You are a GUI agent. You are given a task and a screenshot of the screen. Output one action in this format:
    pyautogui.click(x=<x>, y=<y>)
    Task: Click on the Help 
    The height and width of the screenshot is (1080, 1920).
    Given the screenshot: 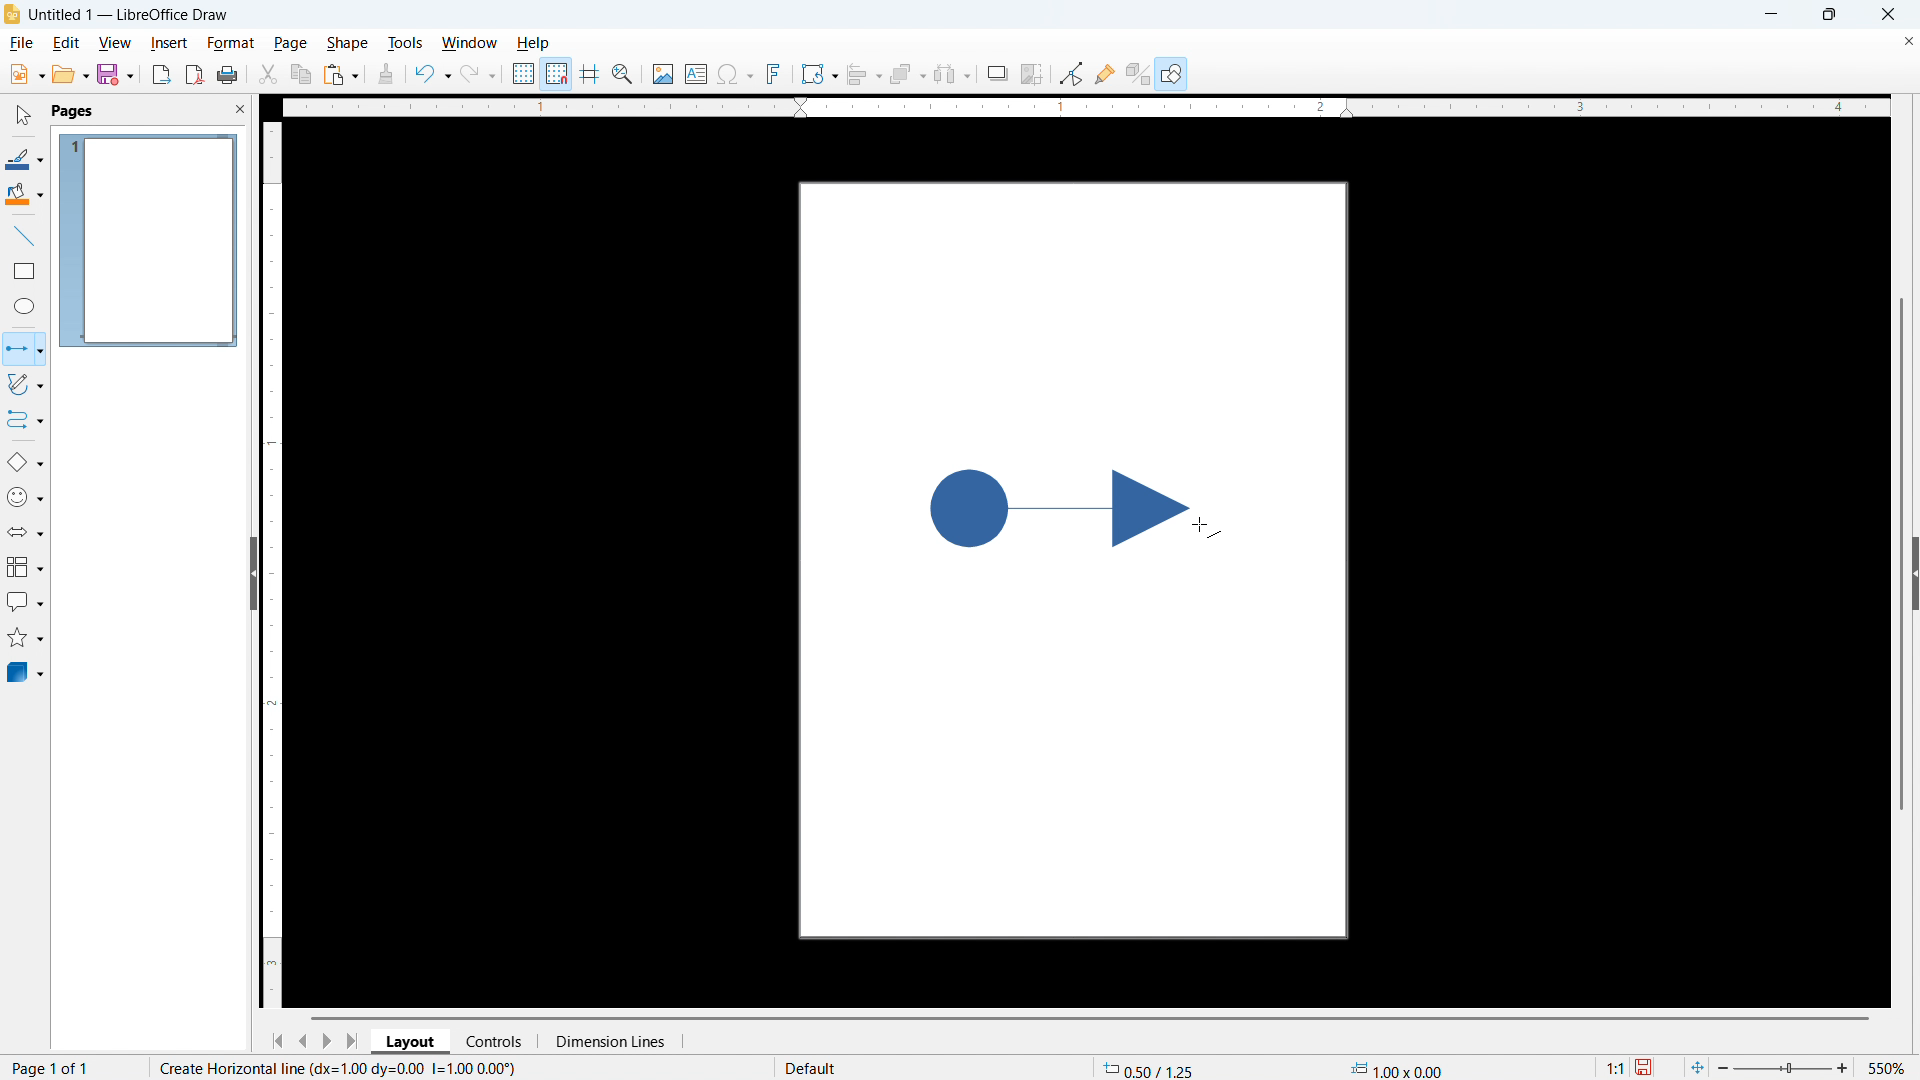 What is the action you would take?
    pyautogui.click(x=532, y=43)
    